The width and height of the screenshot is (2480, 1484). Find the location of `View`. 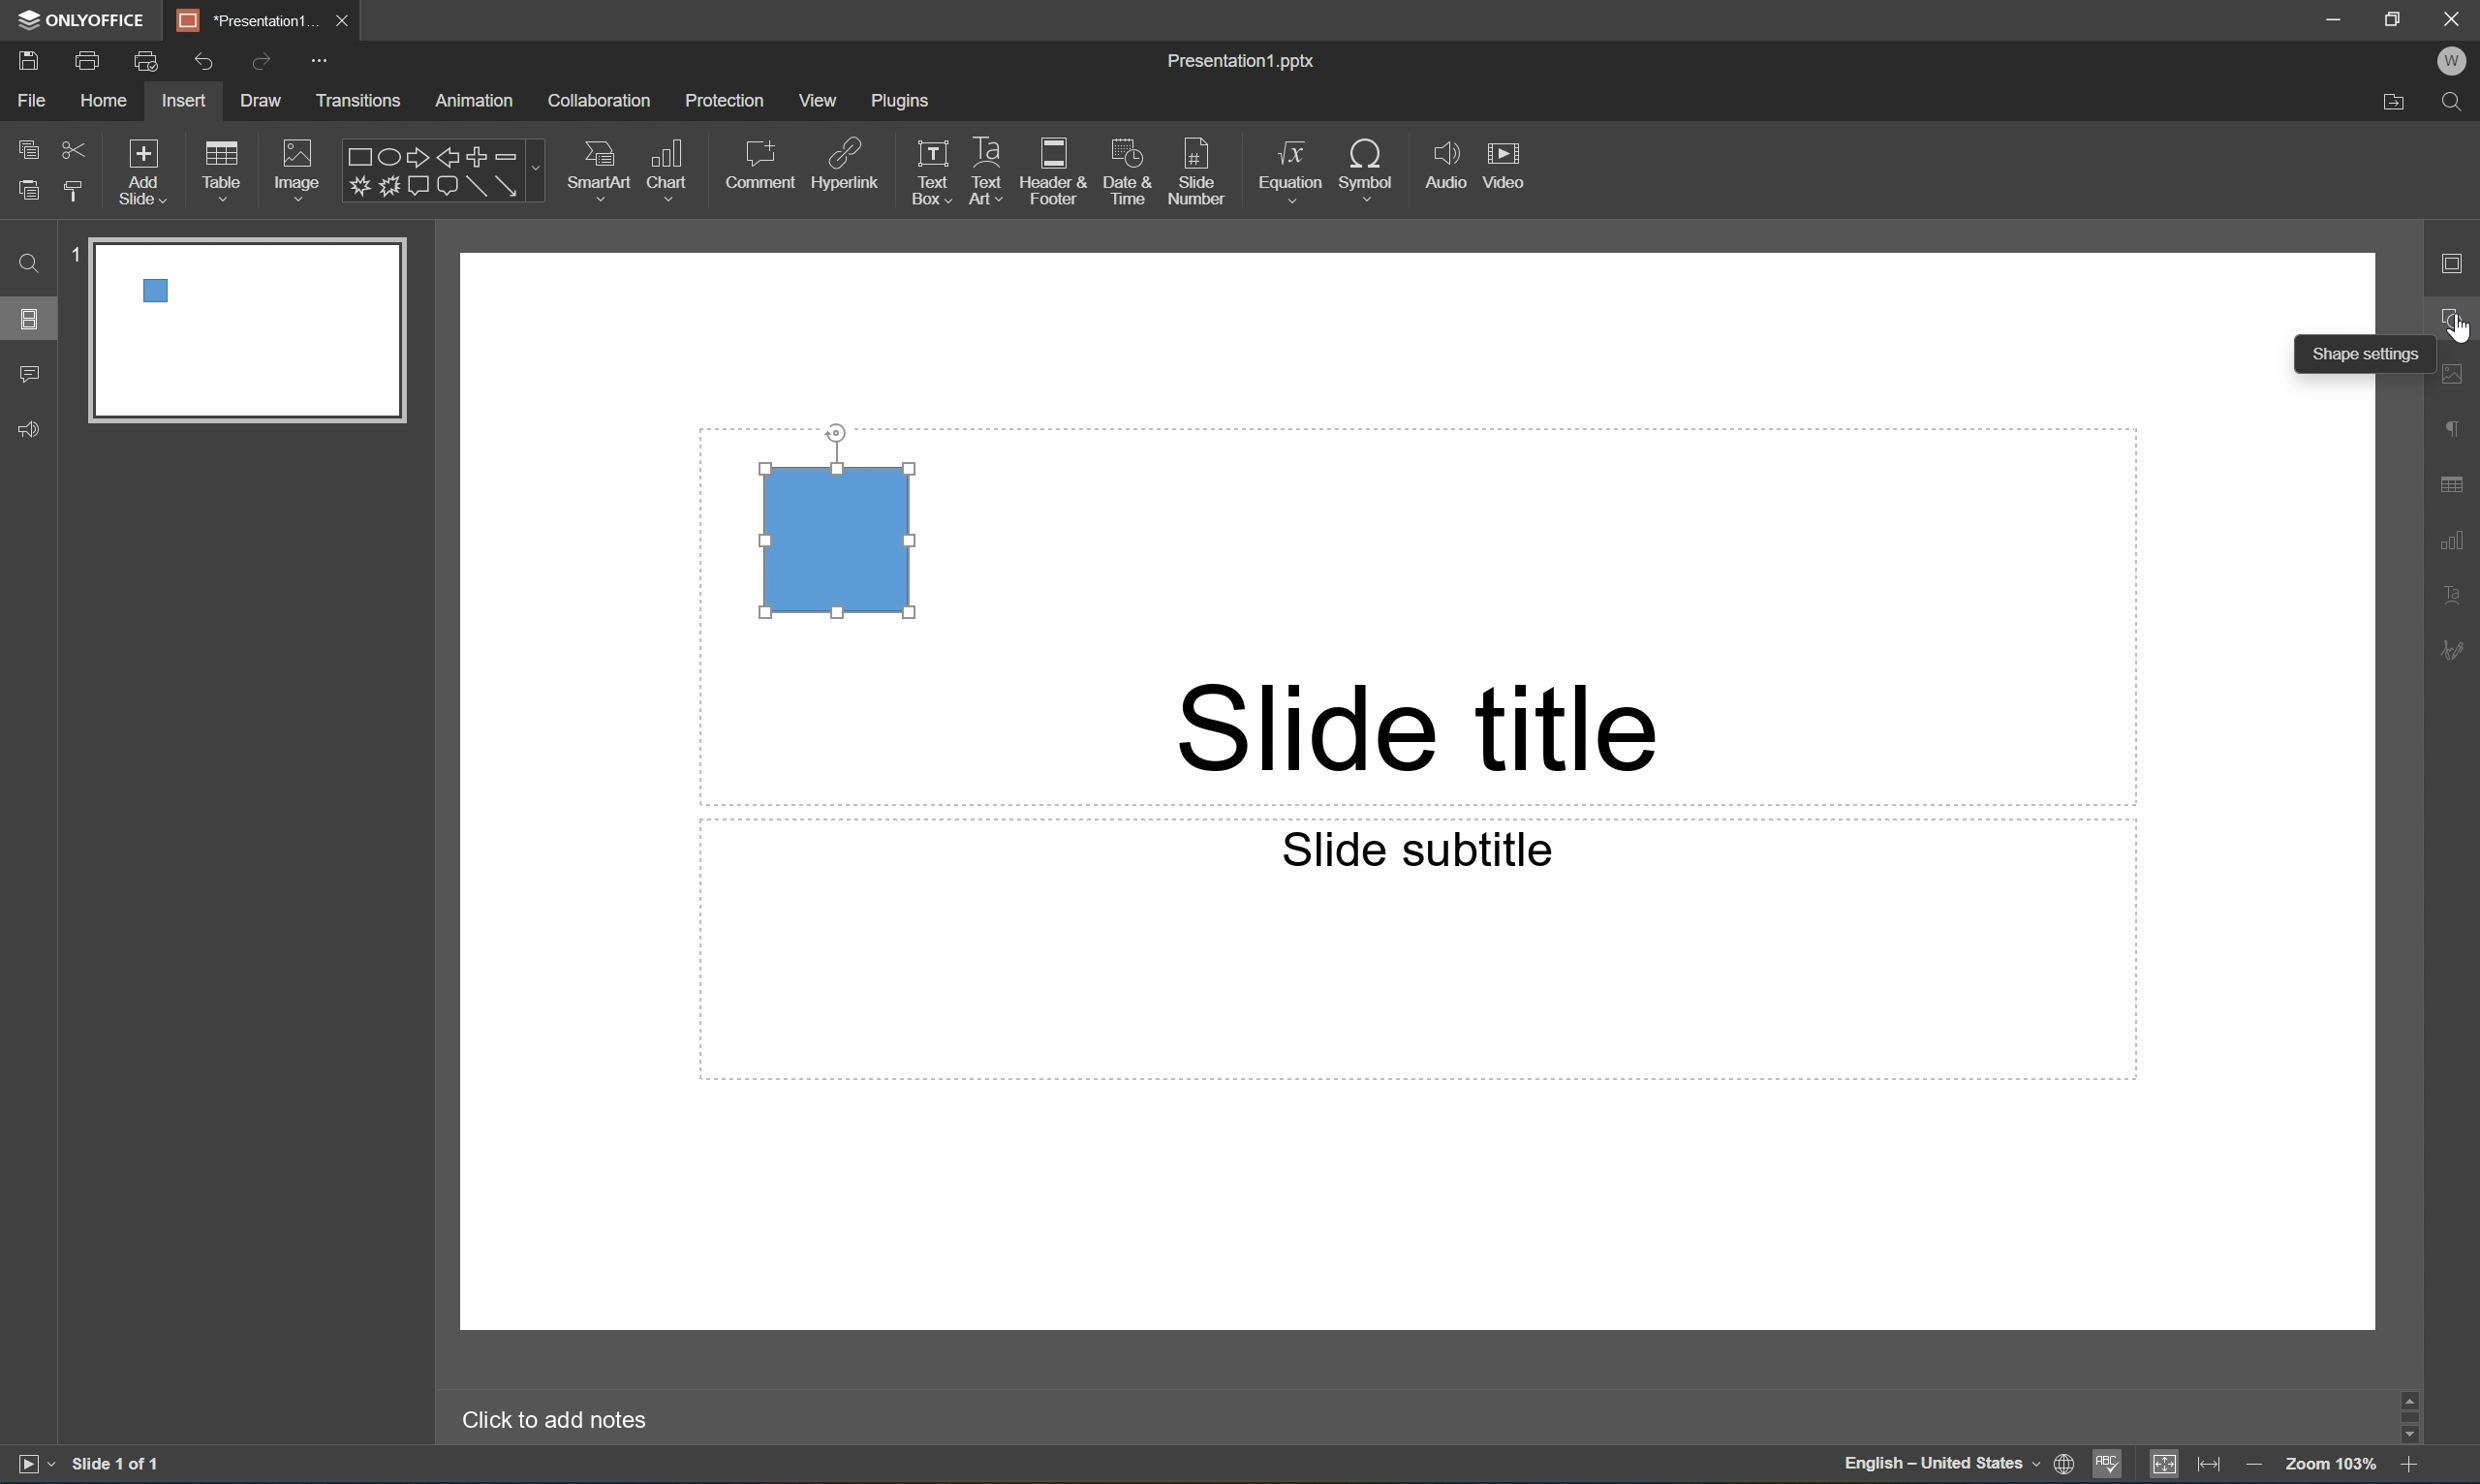

View is located at coordinates (819, 100).